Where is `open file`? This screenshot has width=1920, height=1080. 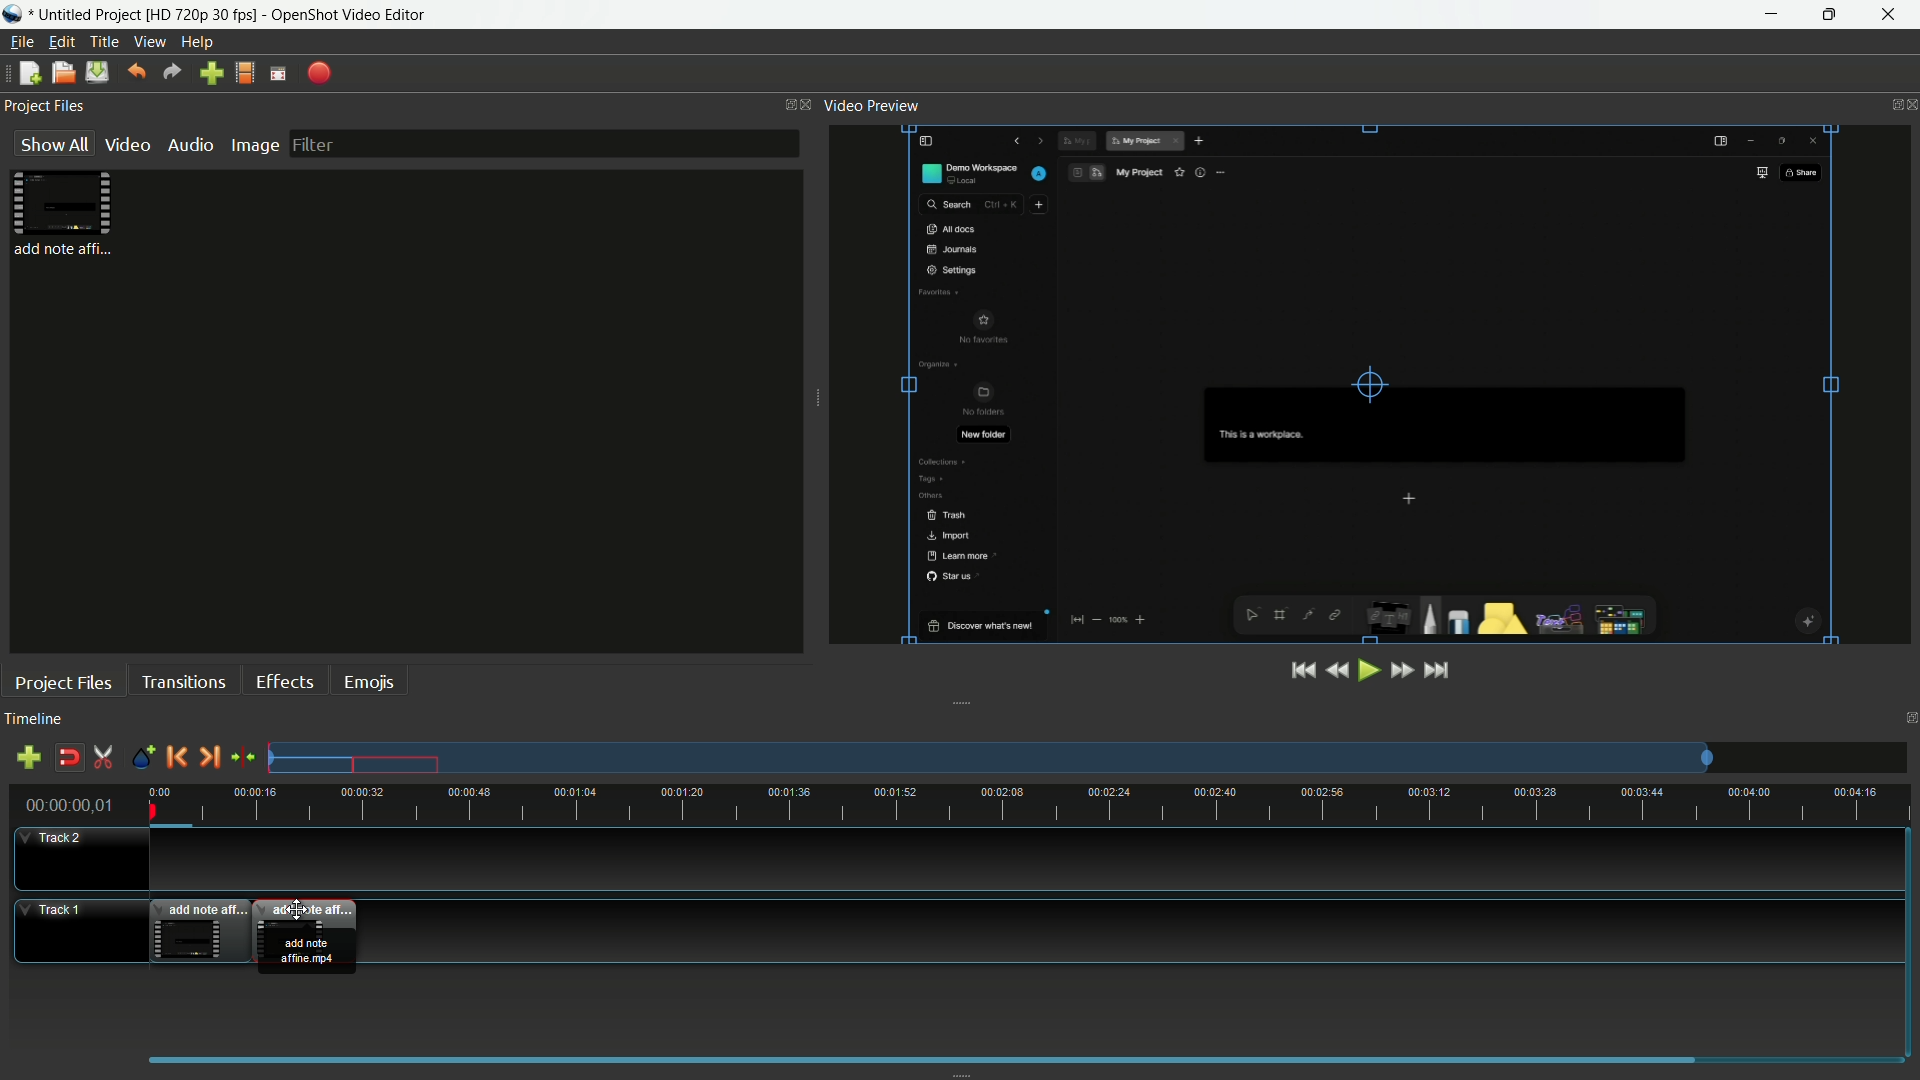
open file is located at coordinates (61, 72).